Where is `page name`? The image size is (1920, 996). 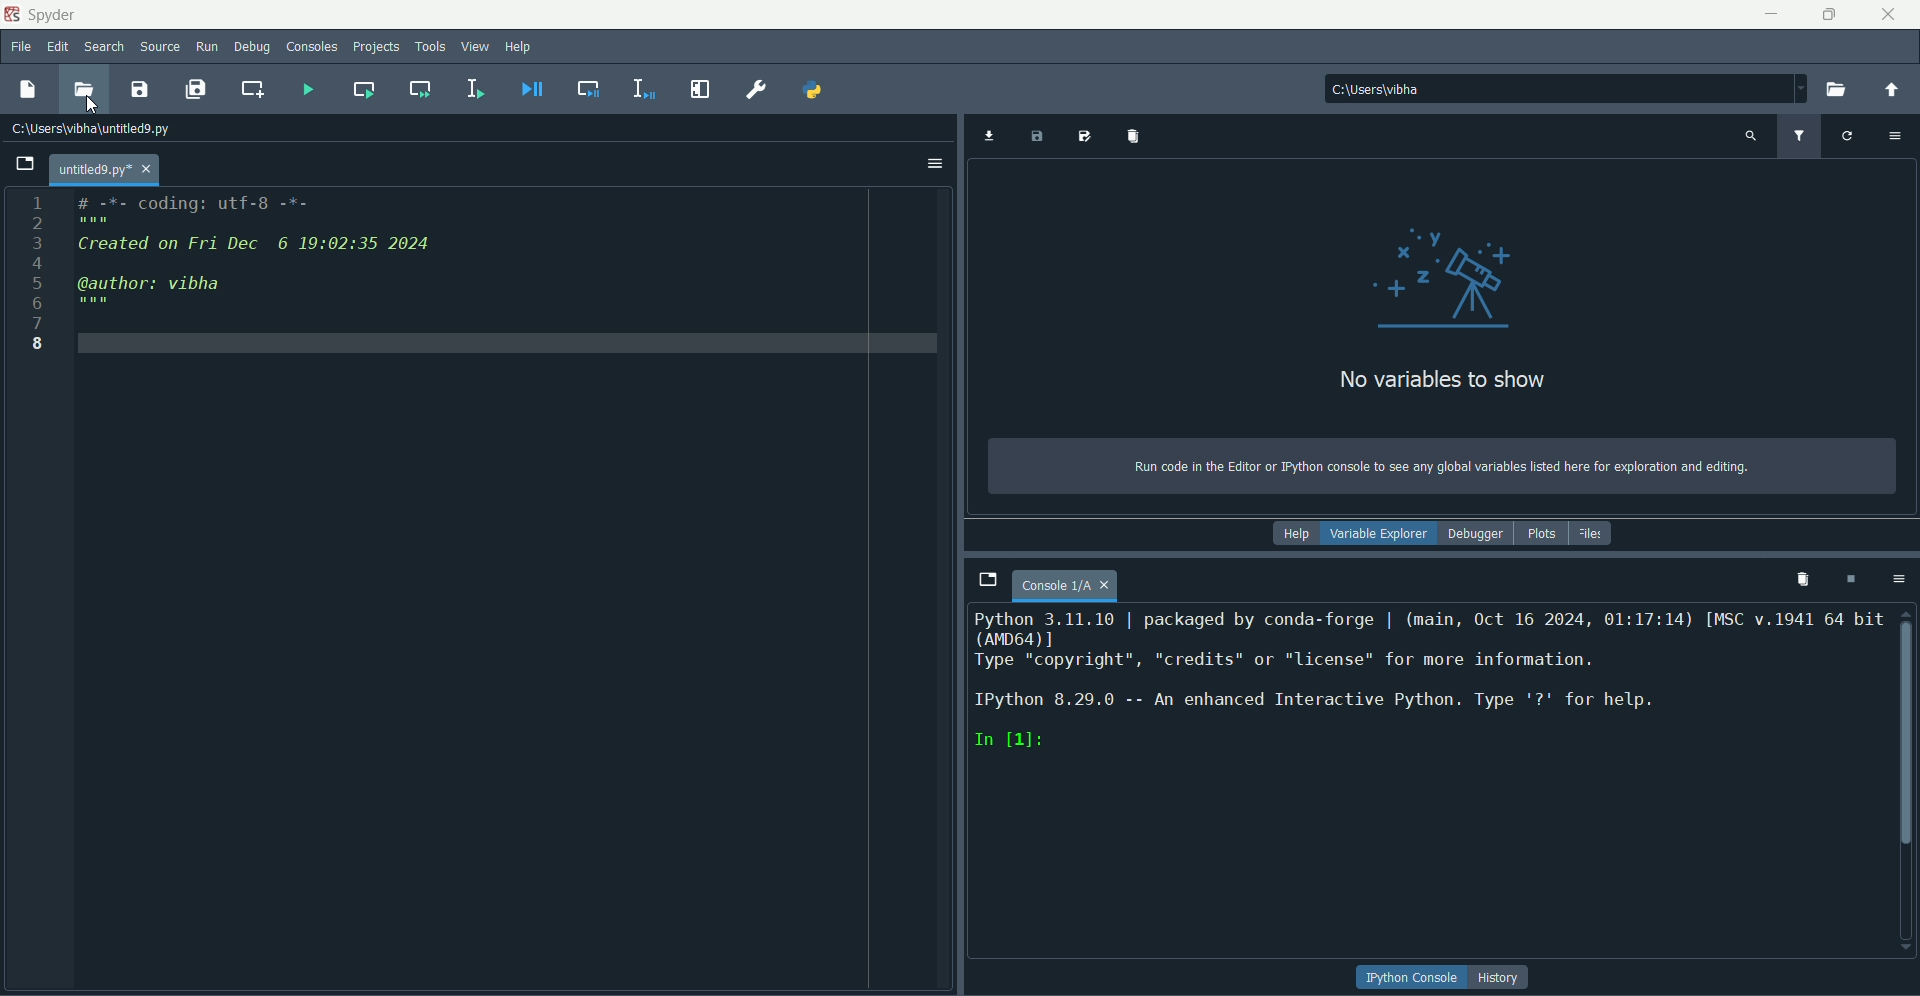 page name is located at coordinates (1069, 586).